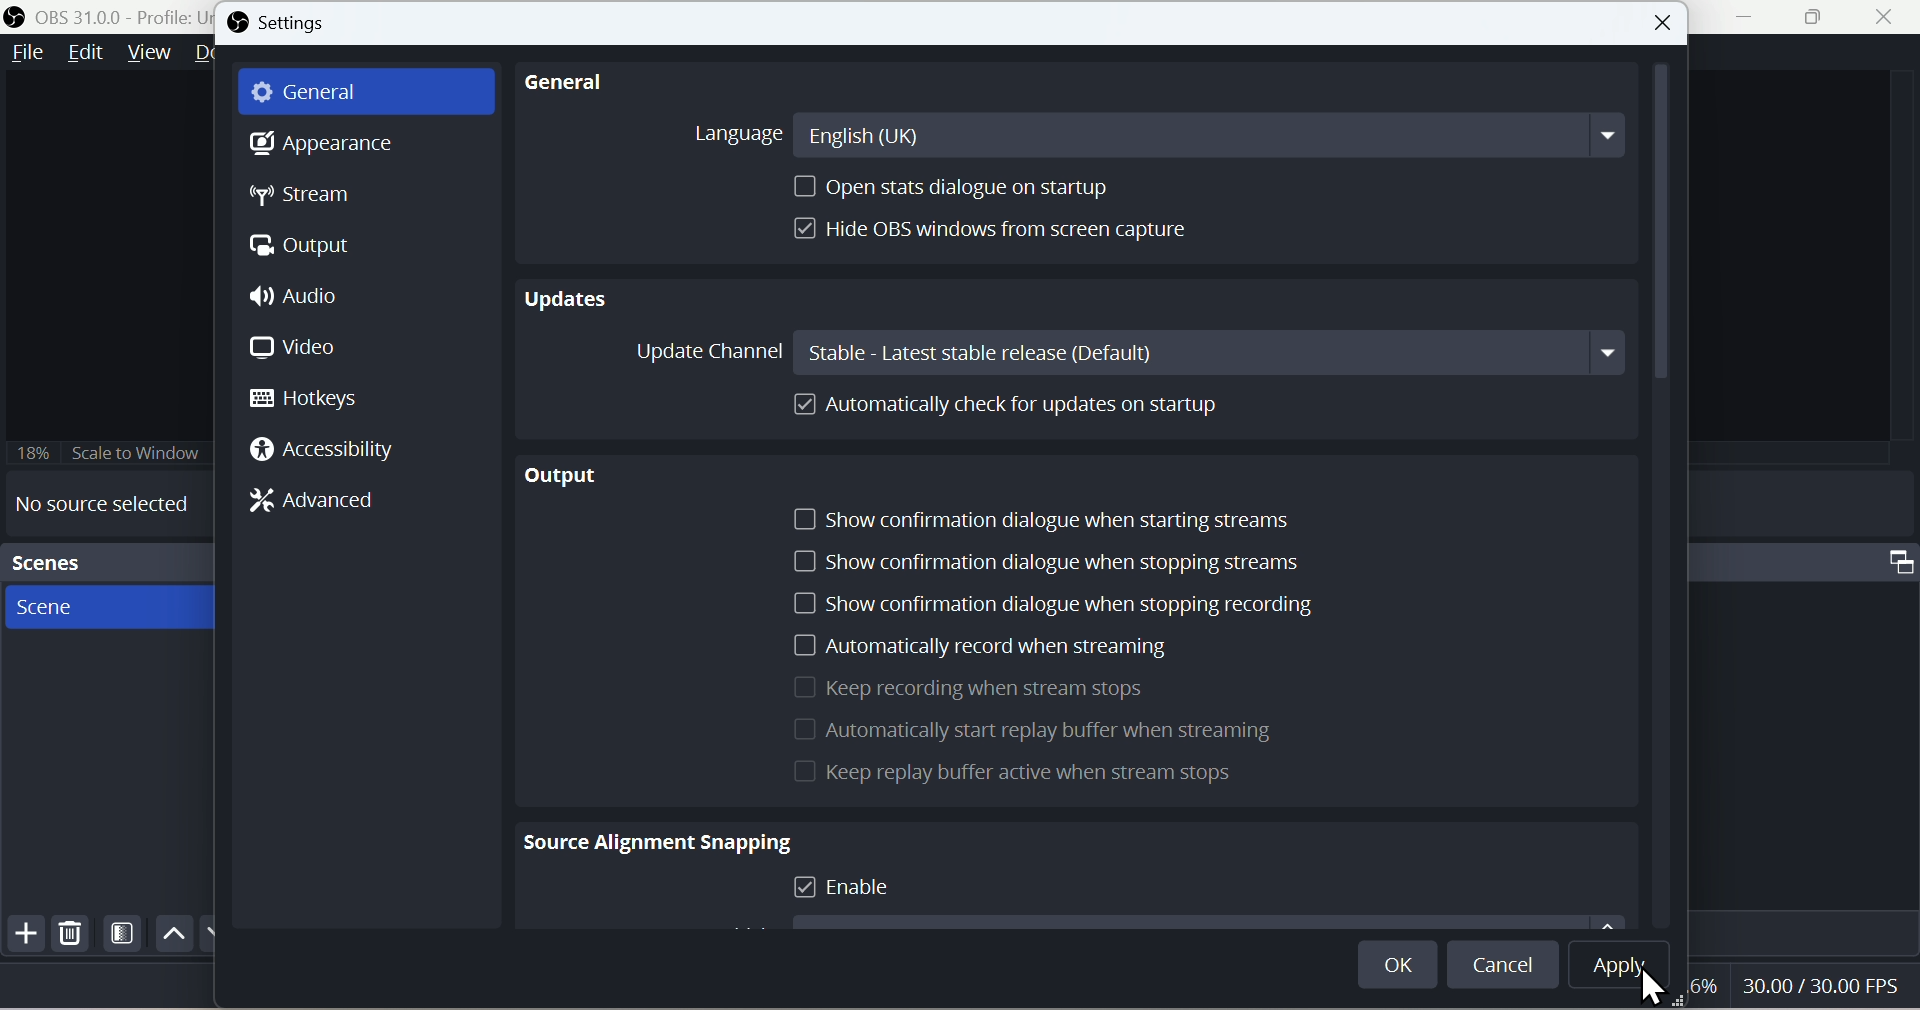  What do you see at coordinates (1504, 967) in the screenshot?
I see `Cancel` at bounding box center [1504, 967].